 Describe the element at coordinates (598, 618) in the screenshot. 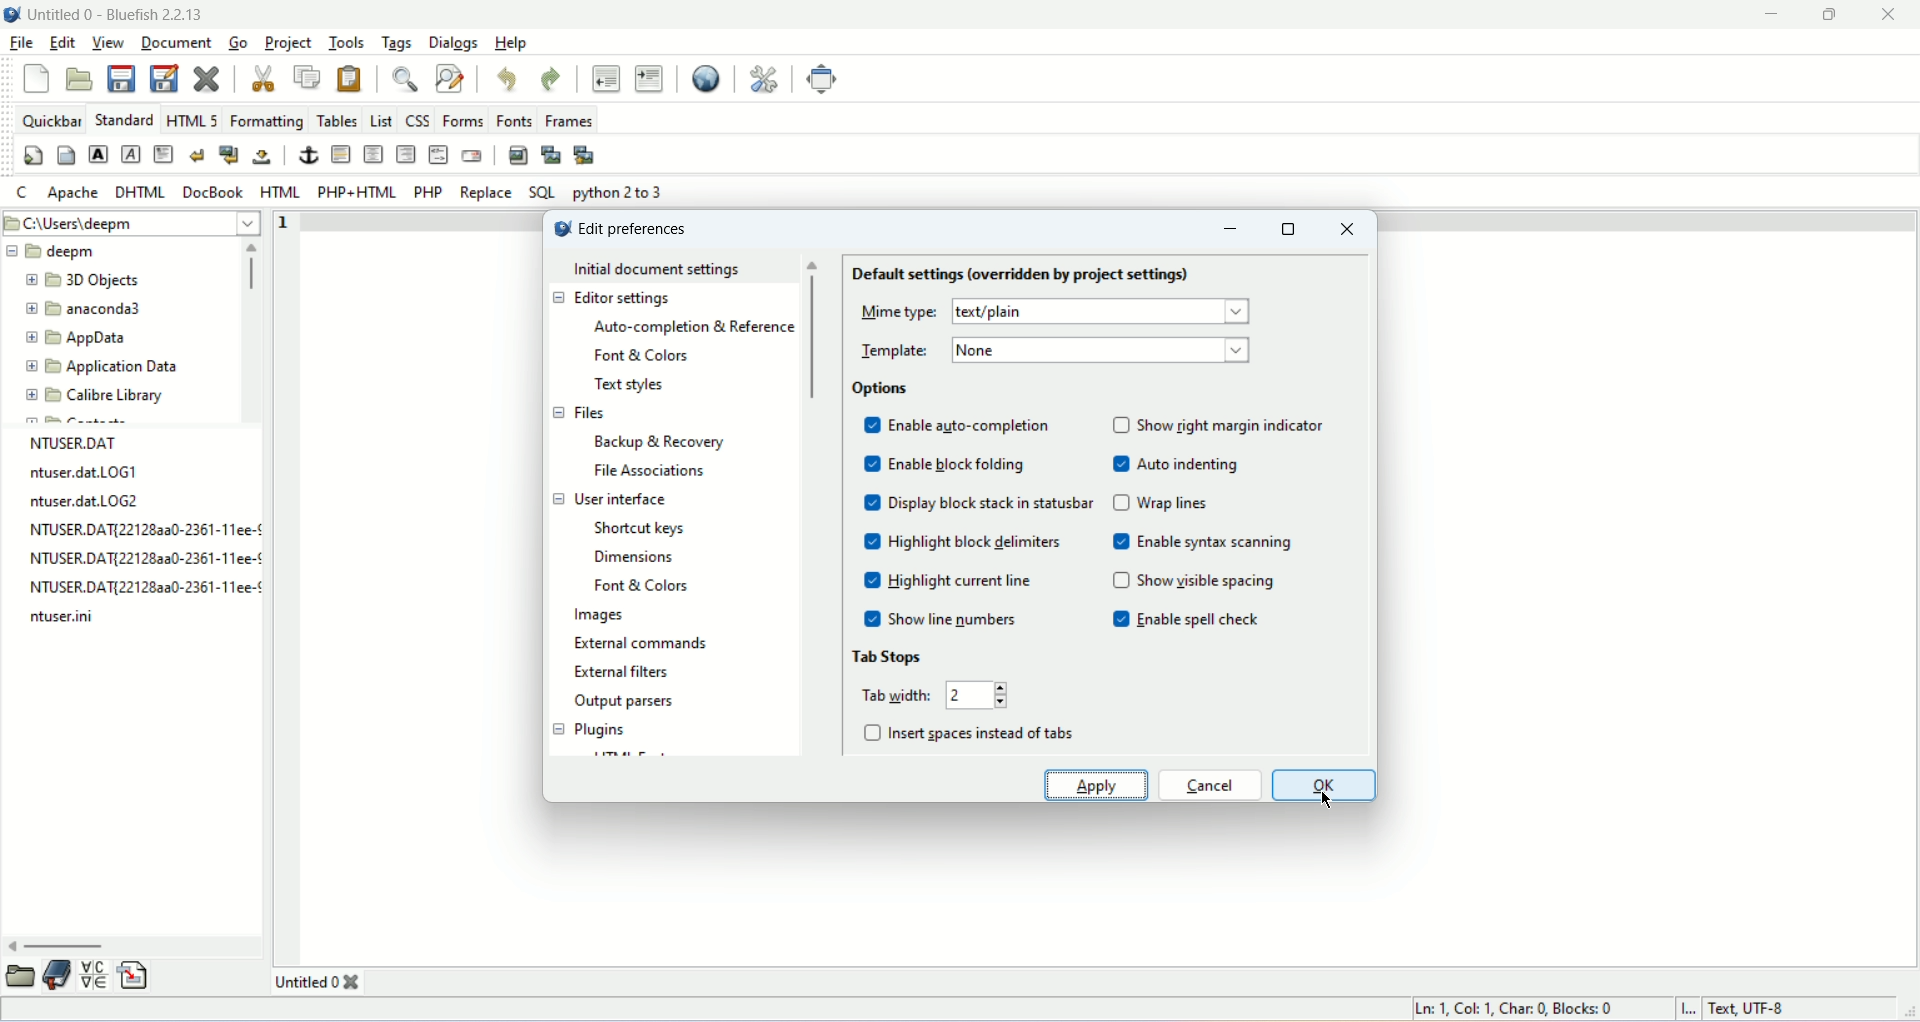

I see `images` at that location.